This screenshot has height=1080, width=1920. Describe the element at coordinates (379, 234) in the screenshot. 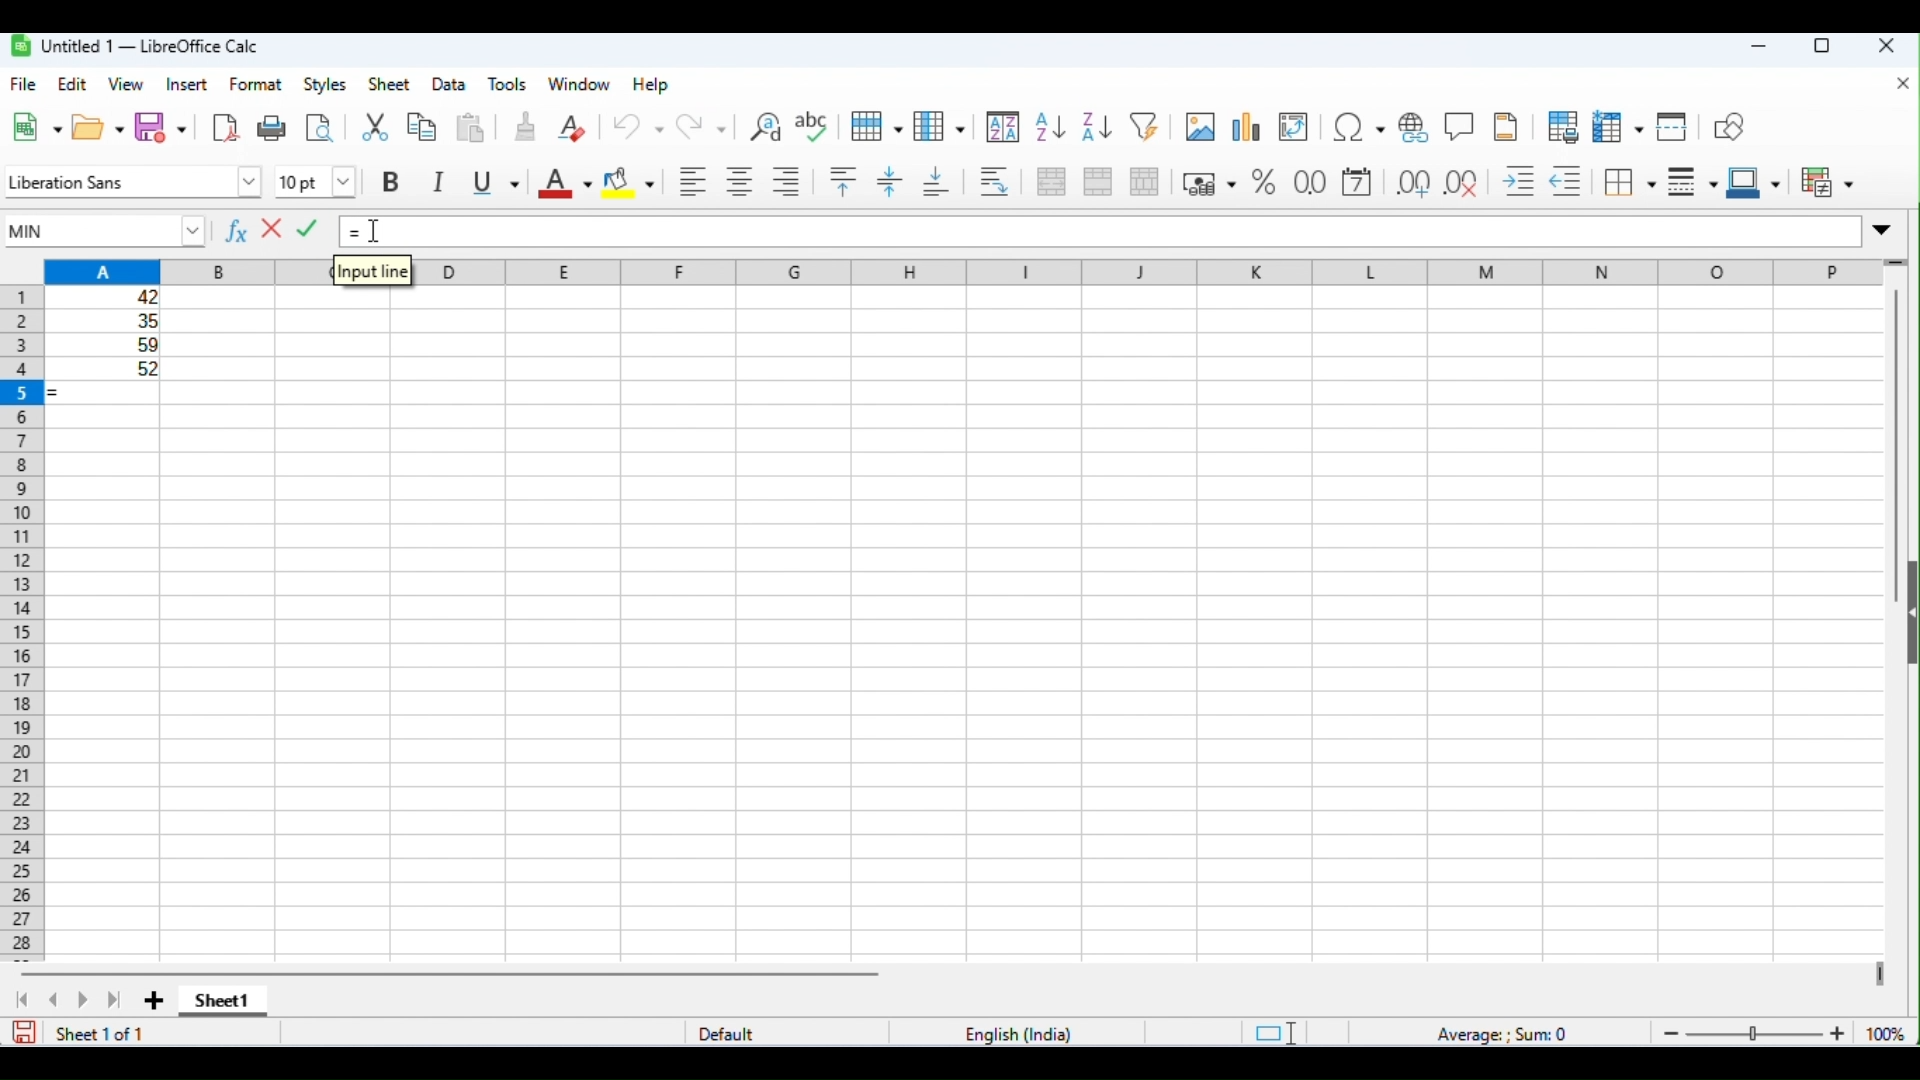

I see `cursor` at that location.